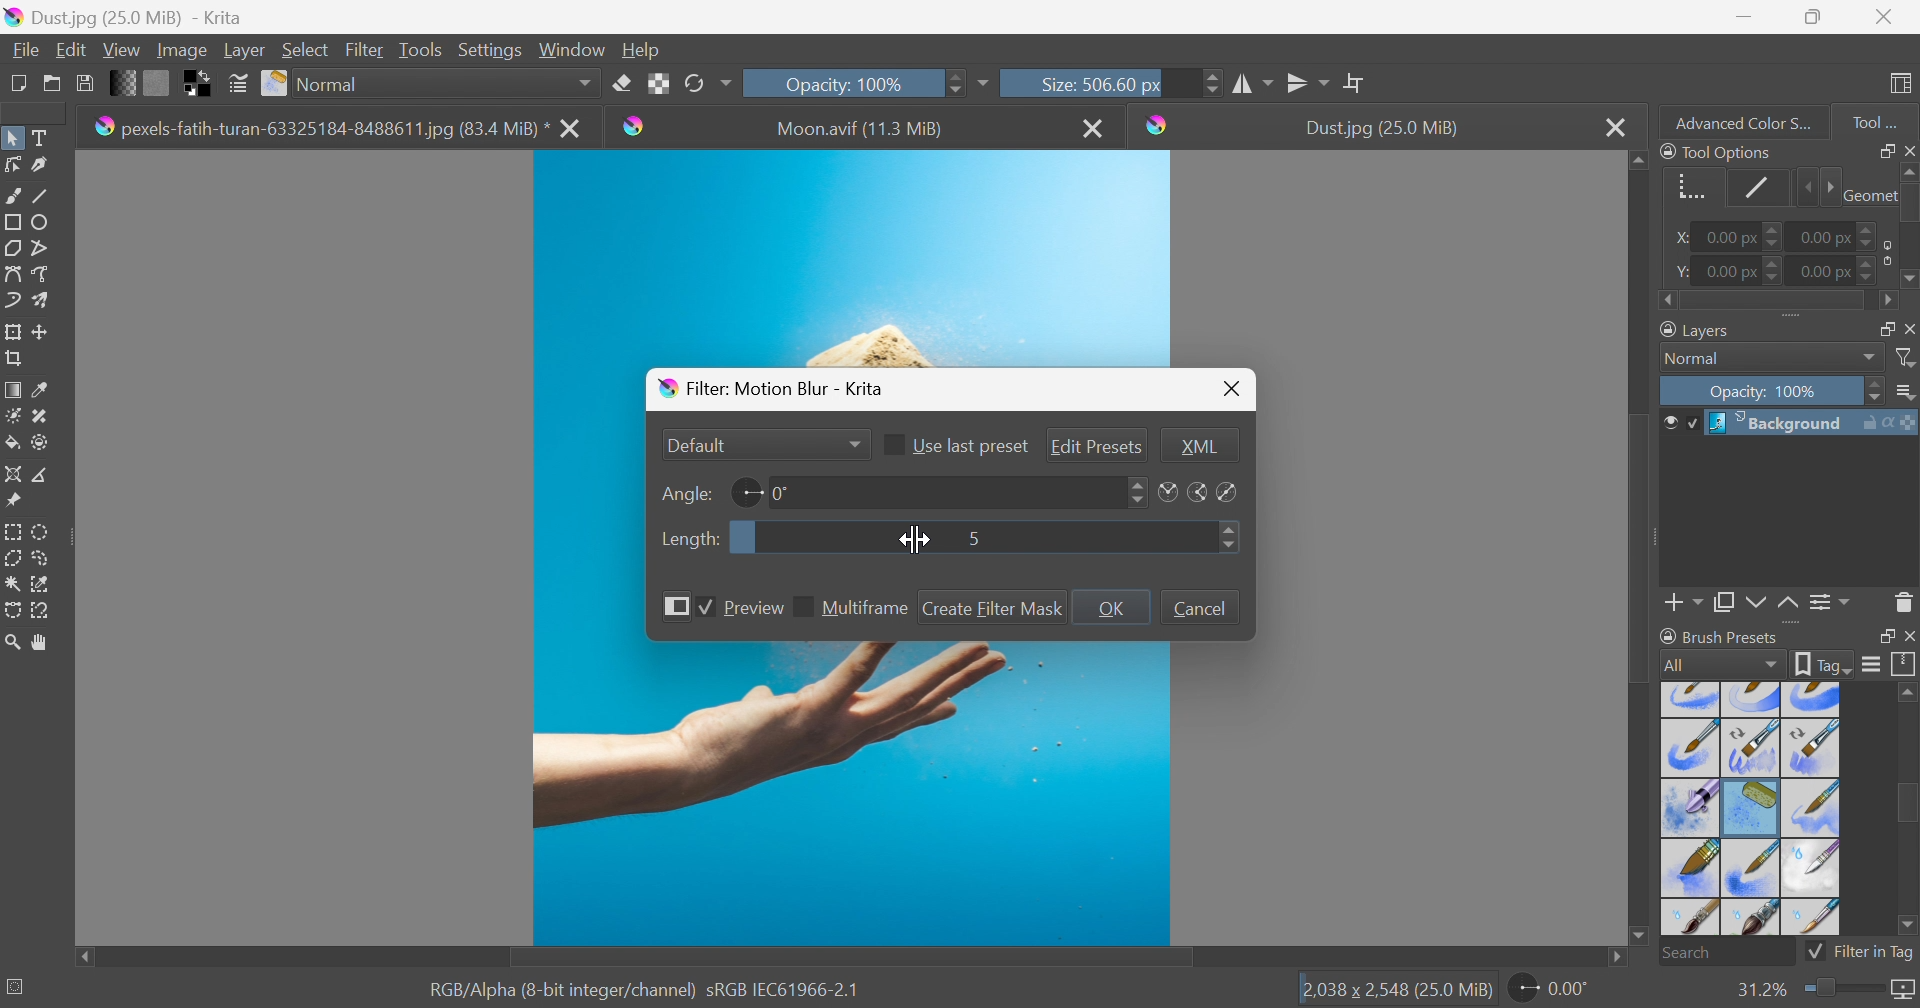 Image resolution: width=1920 pixels, height=1008 pixels. I want to click on More, so click(671, 606).